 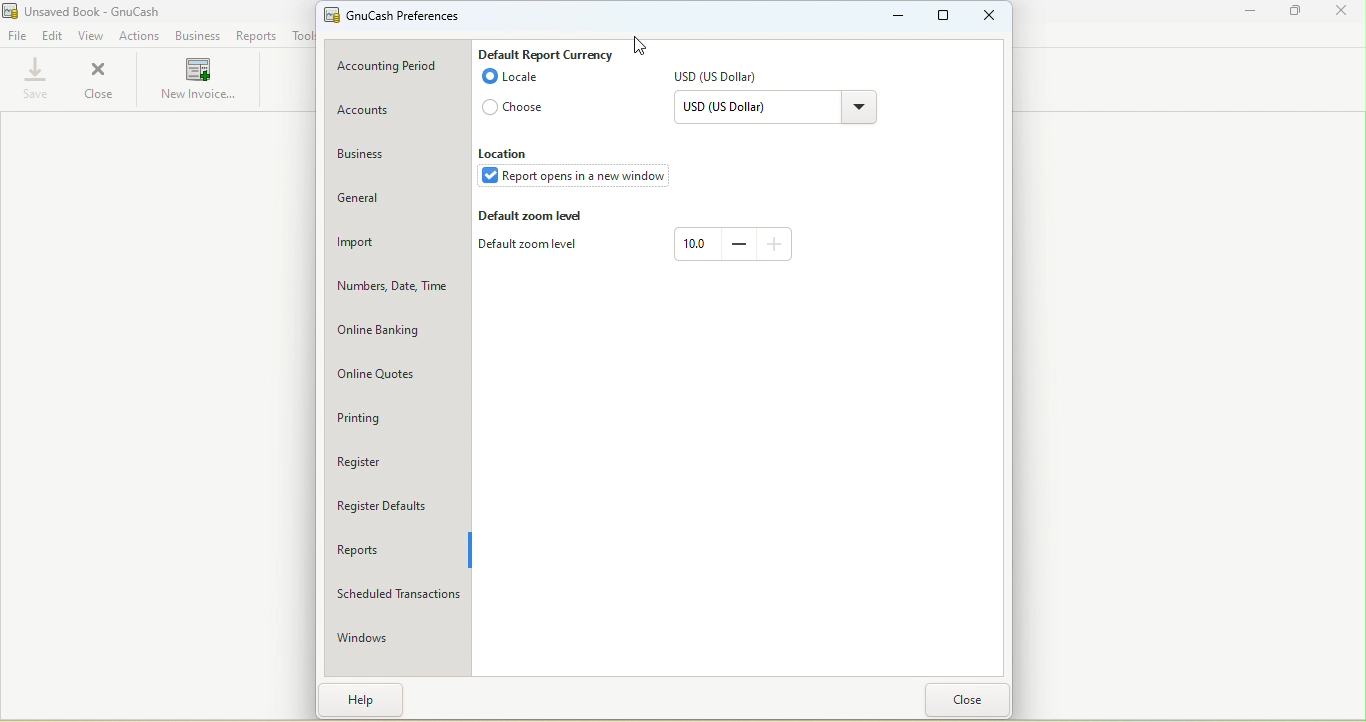 What do you see at coordinates (141, 35) in the screenshot?
I see `Actions` at bounding box center [141, 35].